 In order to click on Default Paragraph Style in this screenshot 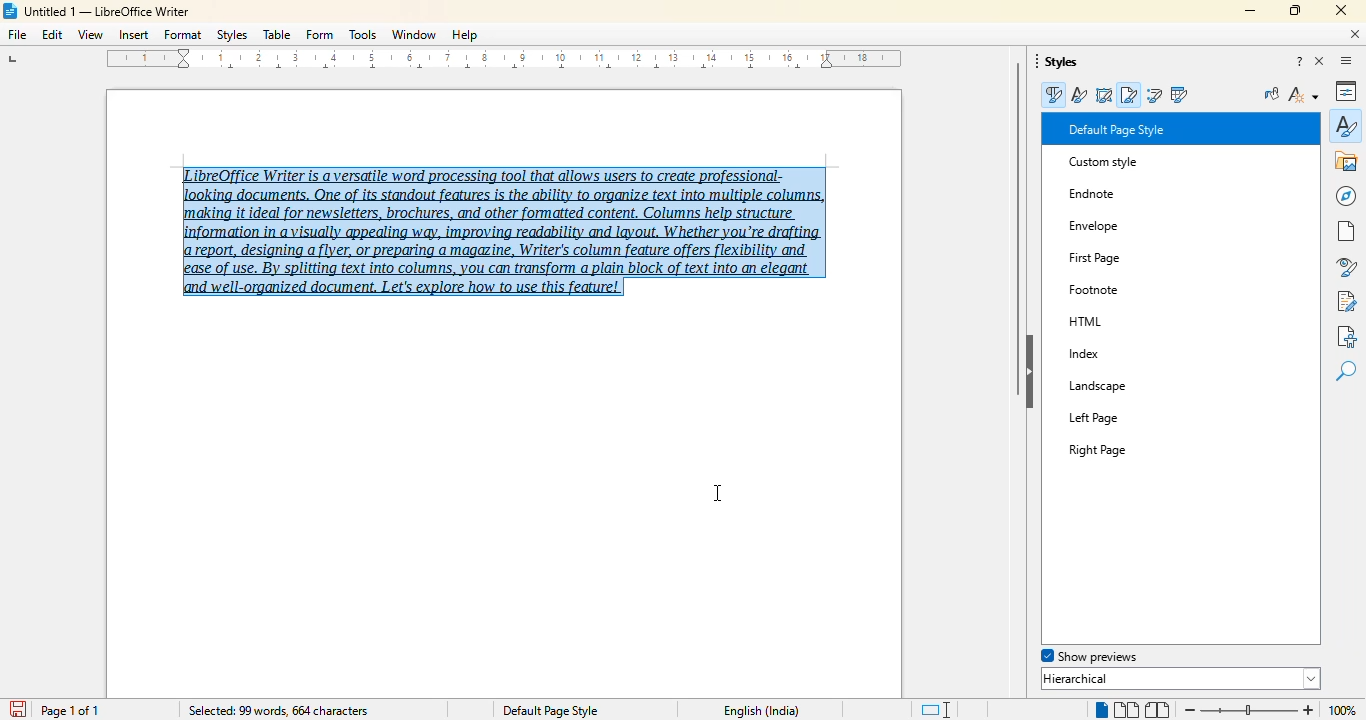, I will do `click(1152, 129)`.